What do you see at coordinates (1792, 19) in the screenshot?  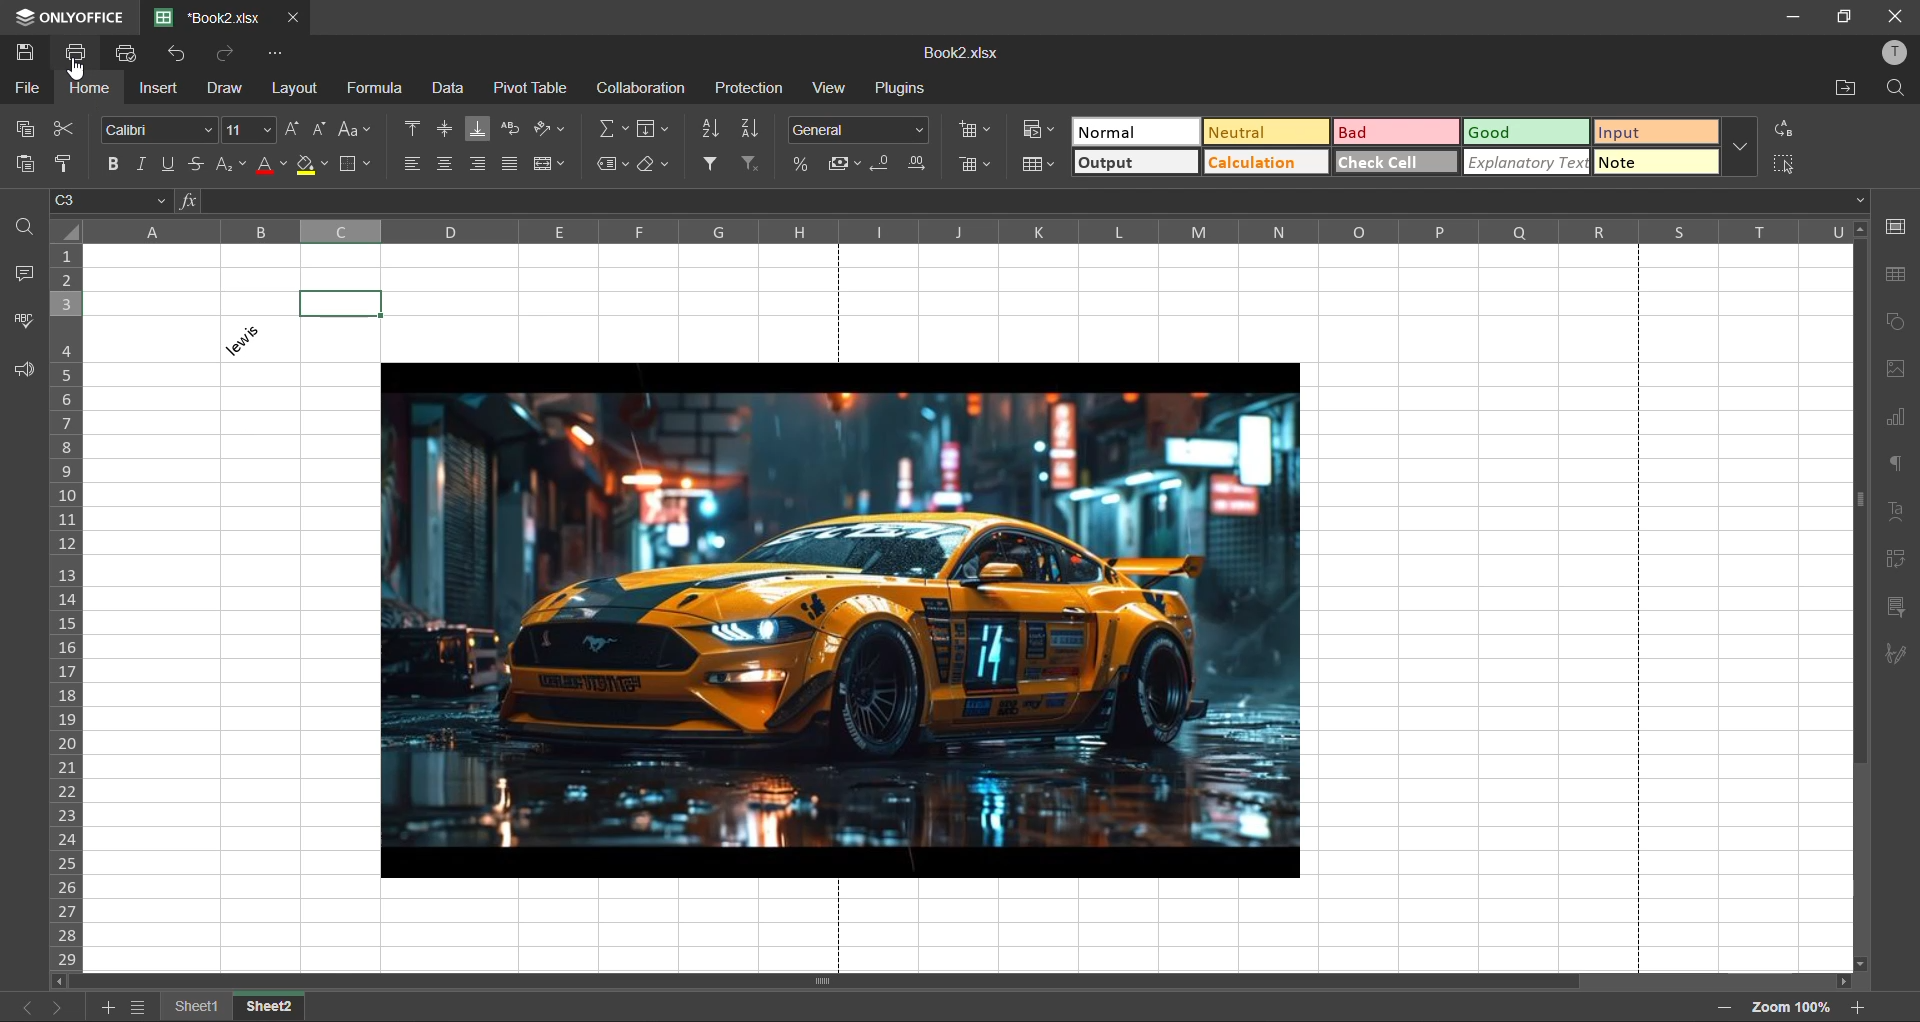 I see `minimize` at bounding box center [1792, 19].